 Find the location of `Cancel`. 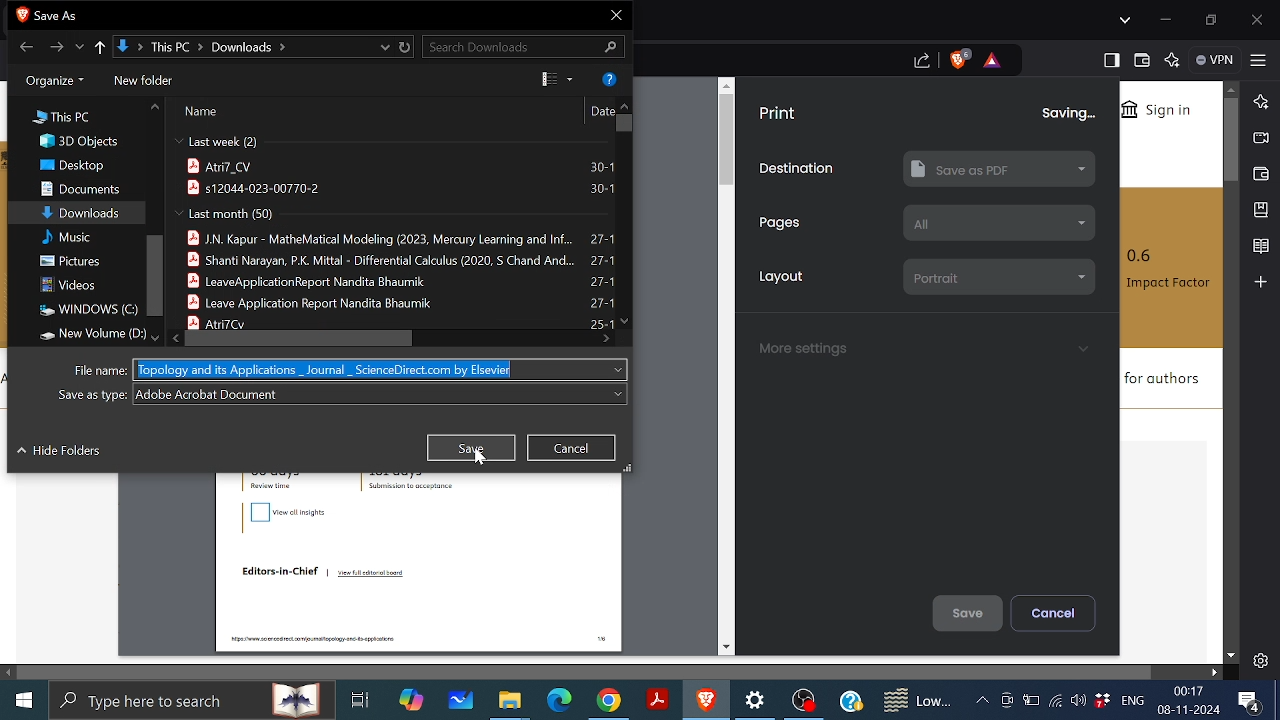

Cancel is located at coordinates (572, 448).